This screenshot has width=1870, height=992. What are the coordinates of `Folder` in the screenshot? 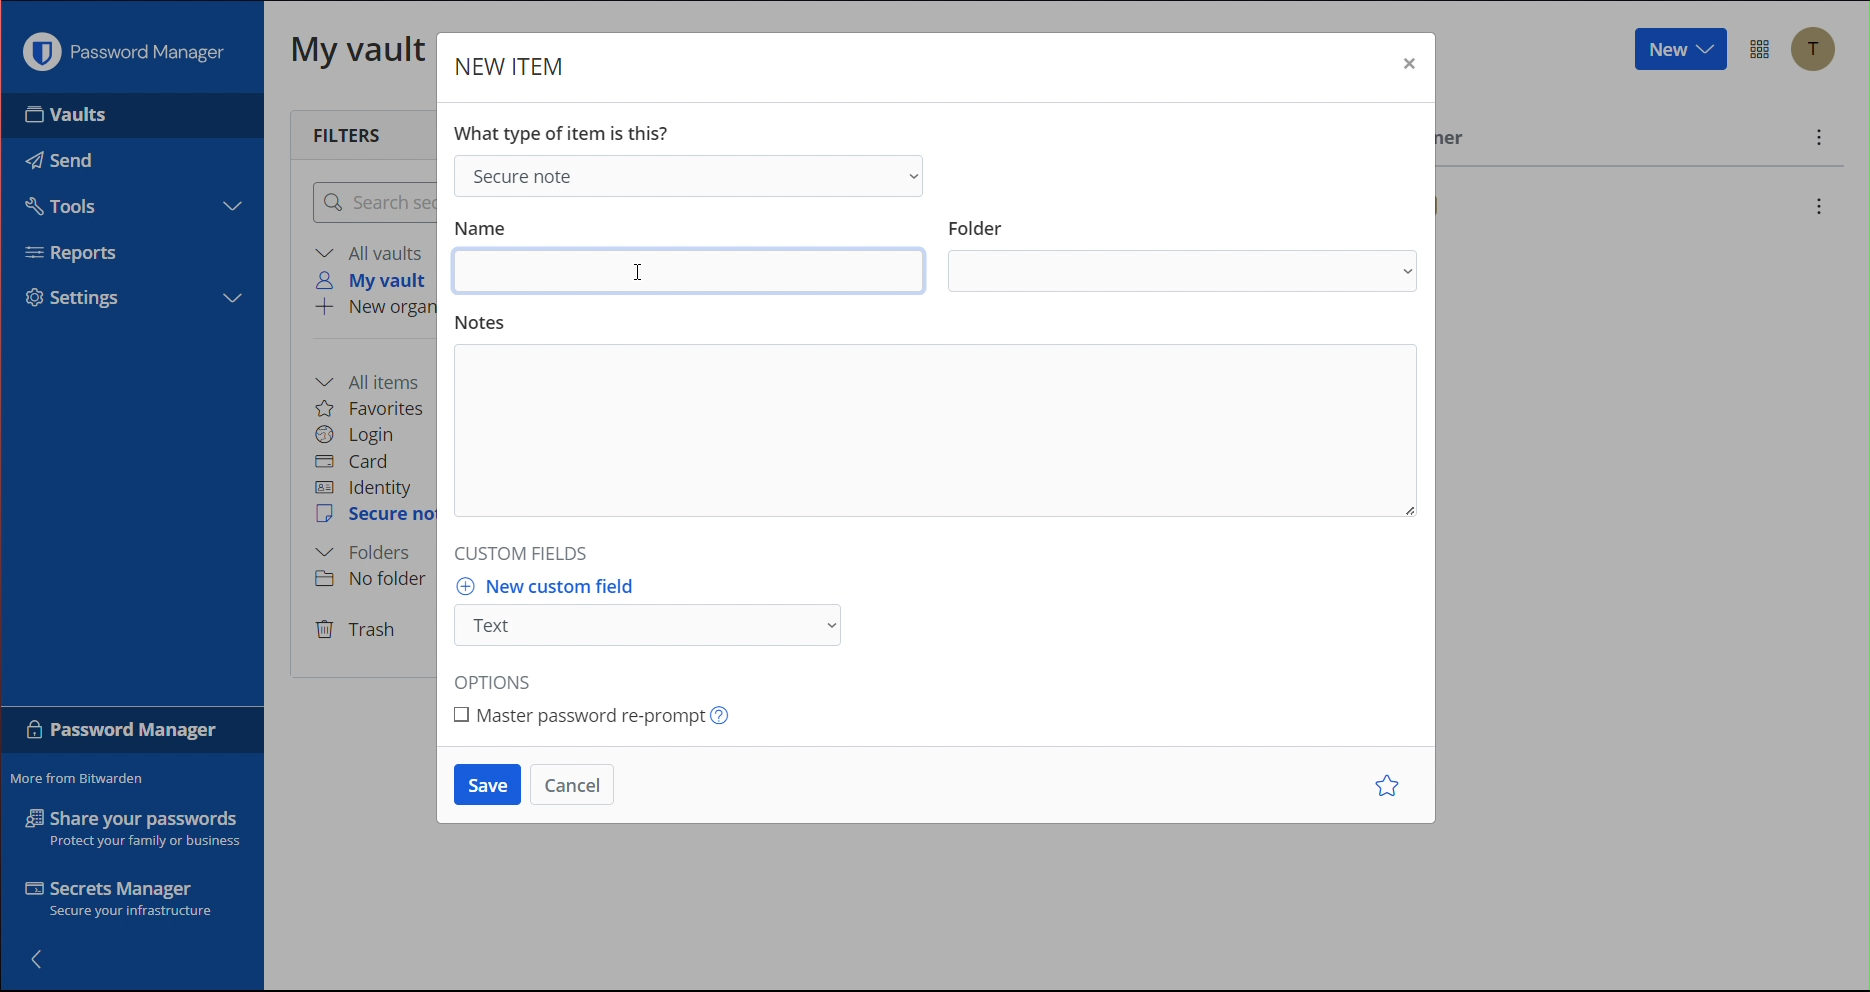 It's located at (977, 222).